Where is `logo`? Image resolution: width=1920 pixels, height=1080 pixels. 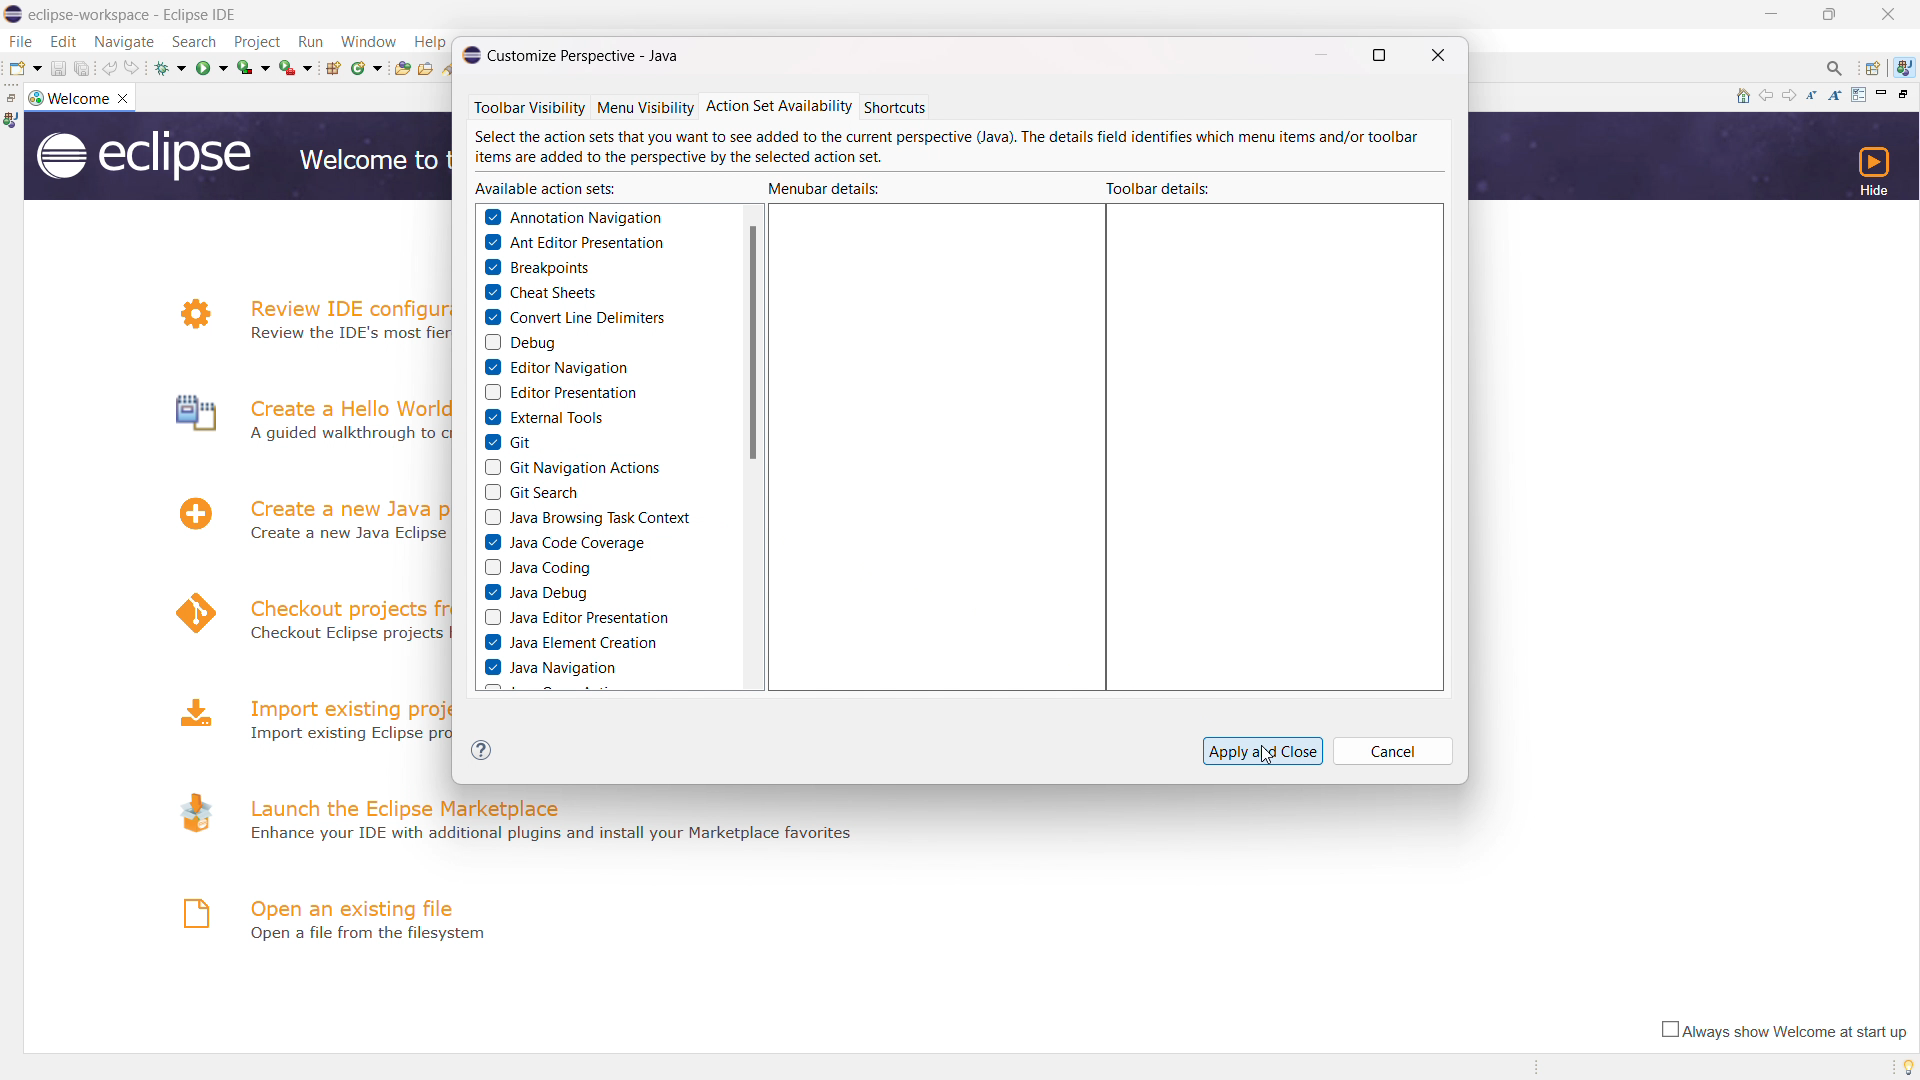 logo is located at coordinates (142, 156).